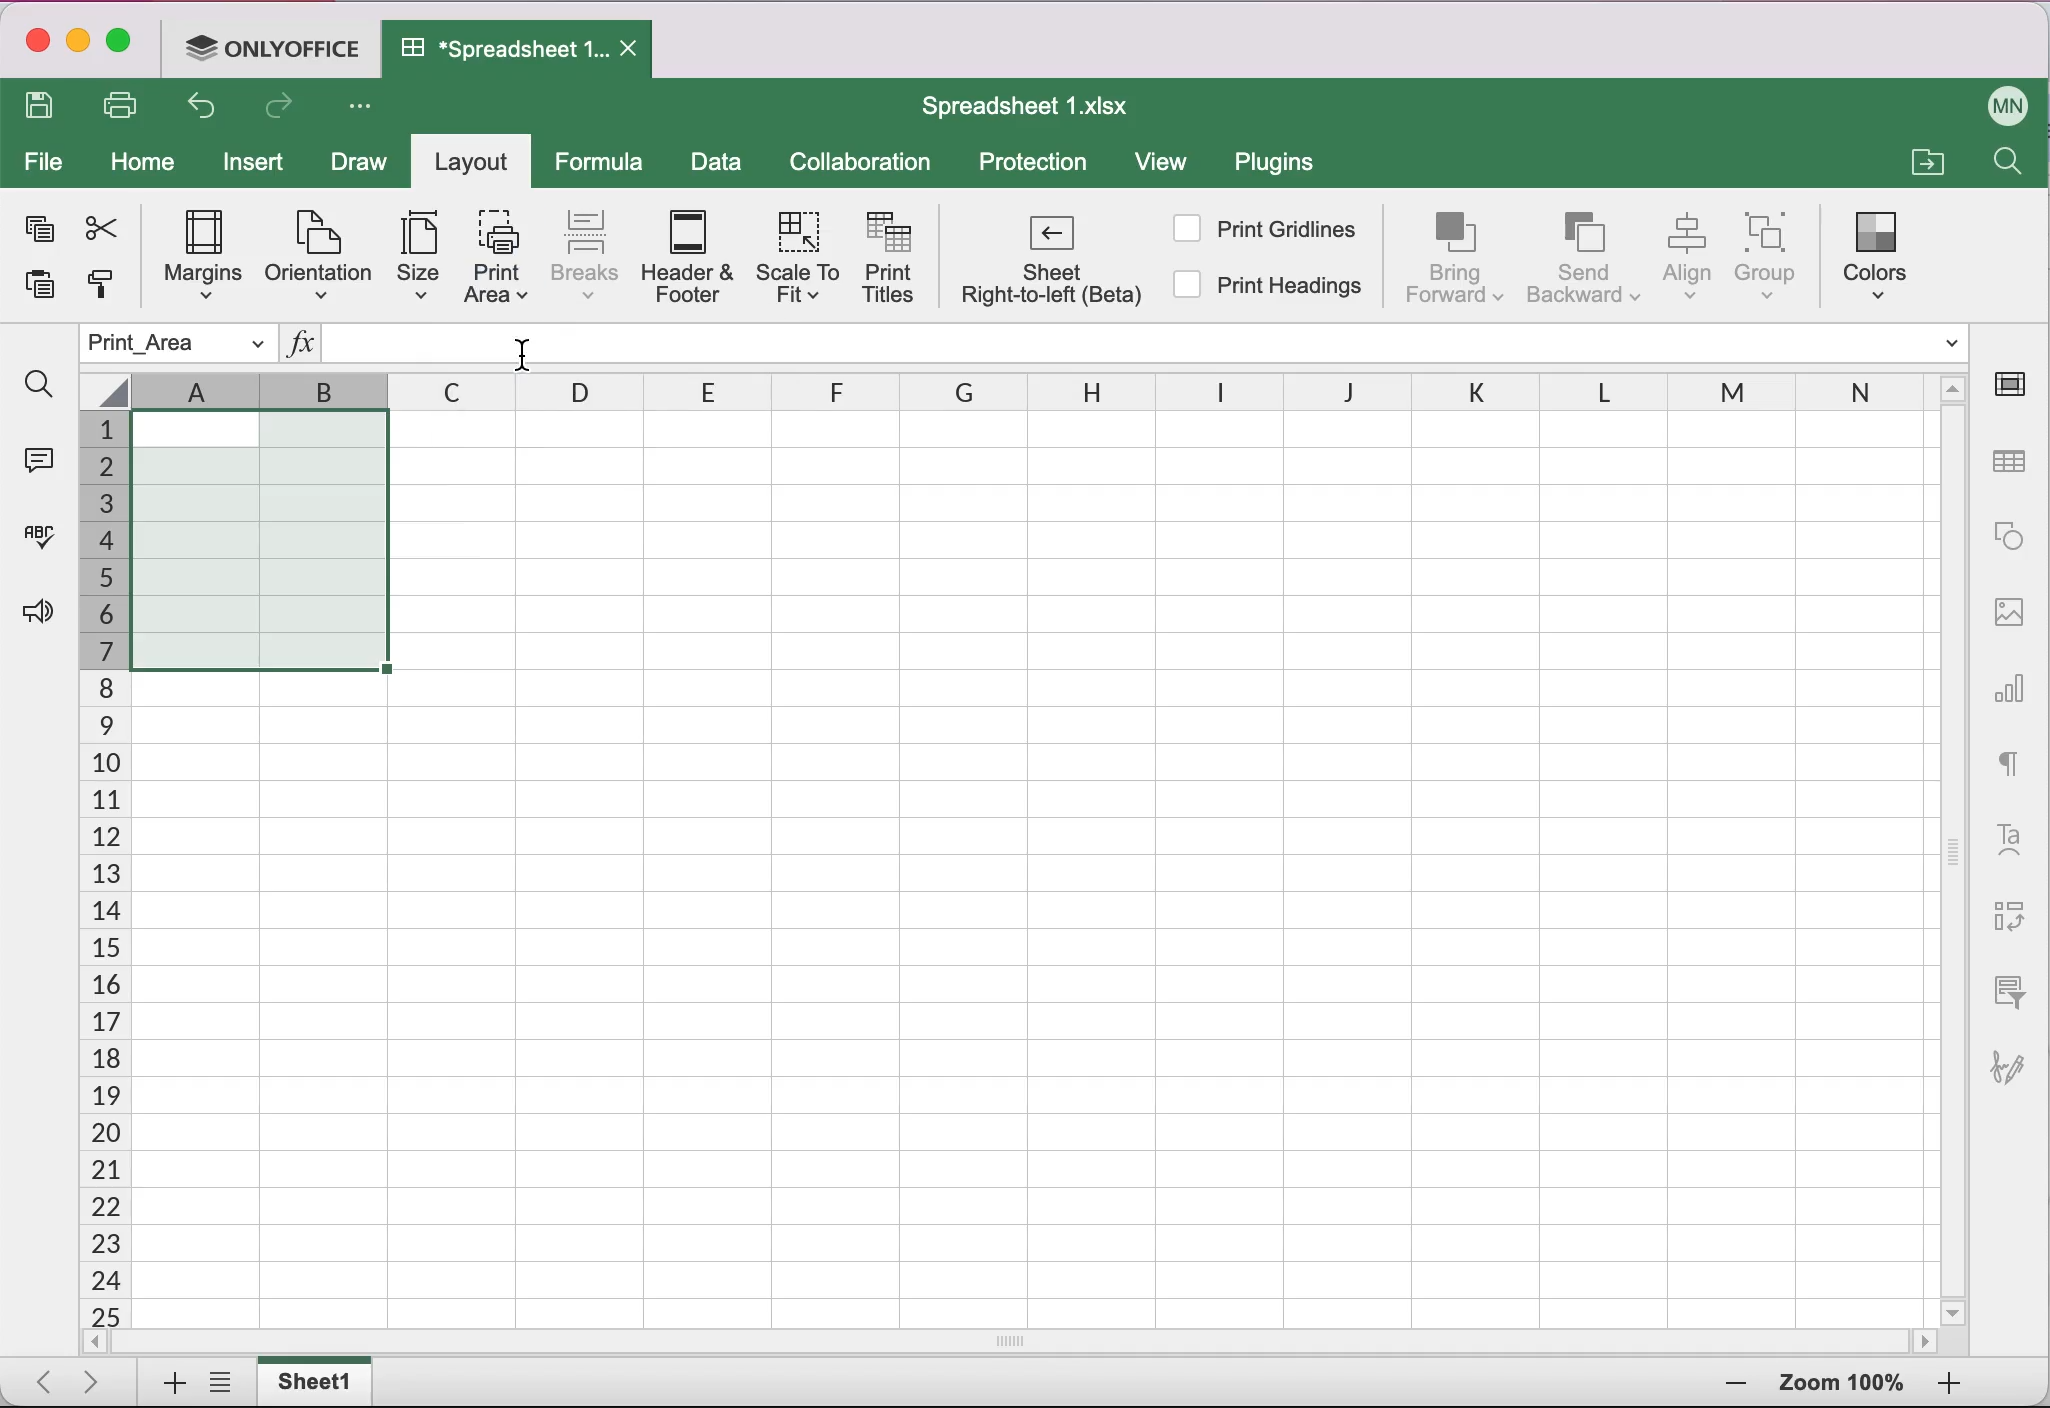 The width and height of the screenshot is (2050, 1408). Describe the element at coordinates (32, 291) in the screenshot. I see `paste` at that location.